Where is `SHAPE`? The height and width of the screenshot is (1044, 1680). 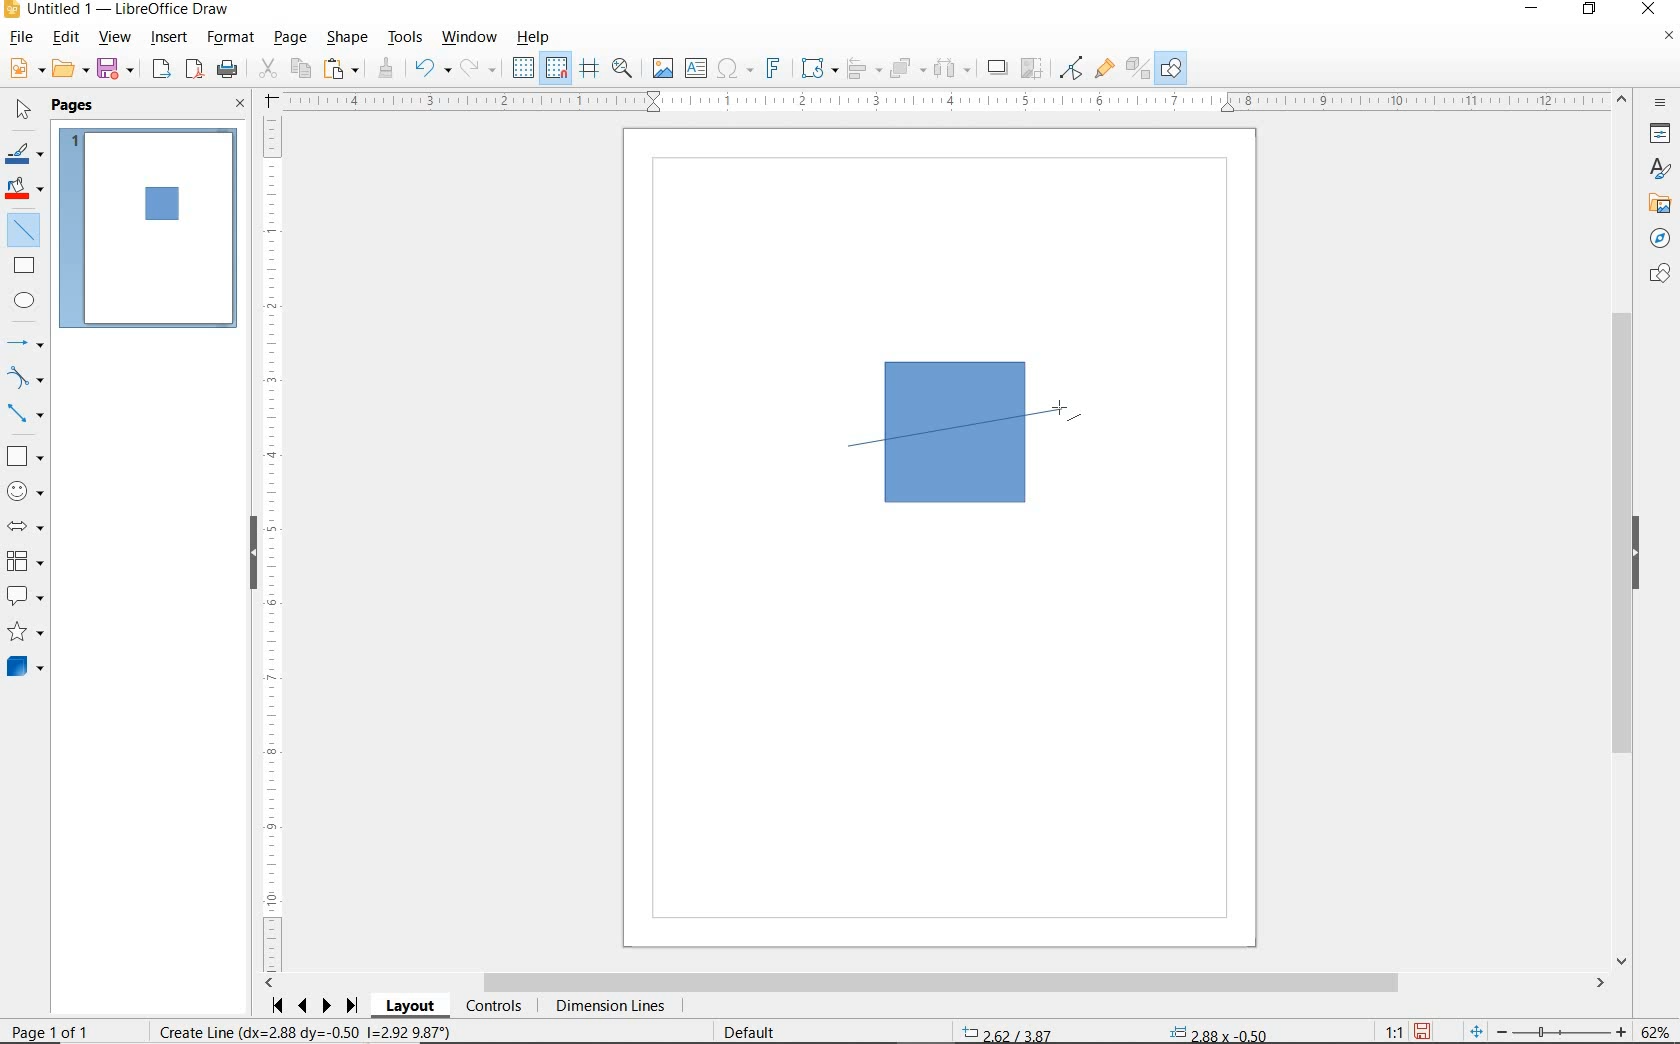
SHAPE is located at coordinates (347, 39).